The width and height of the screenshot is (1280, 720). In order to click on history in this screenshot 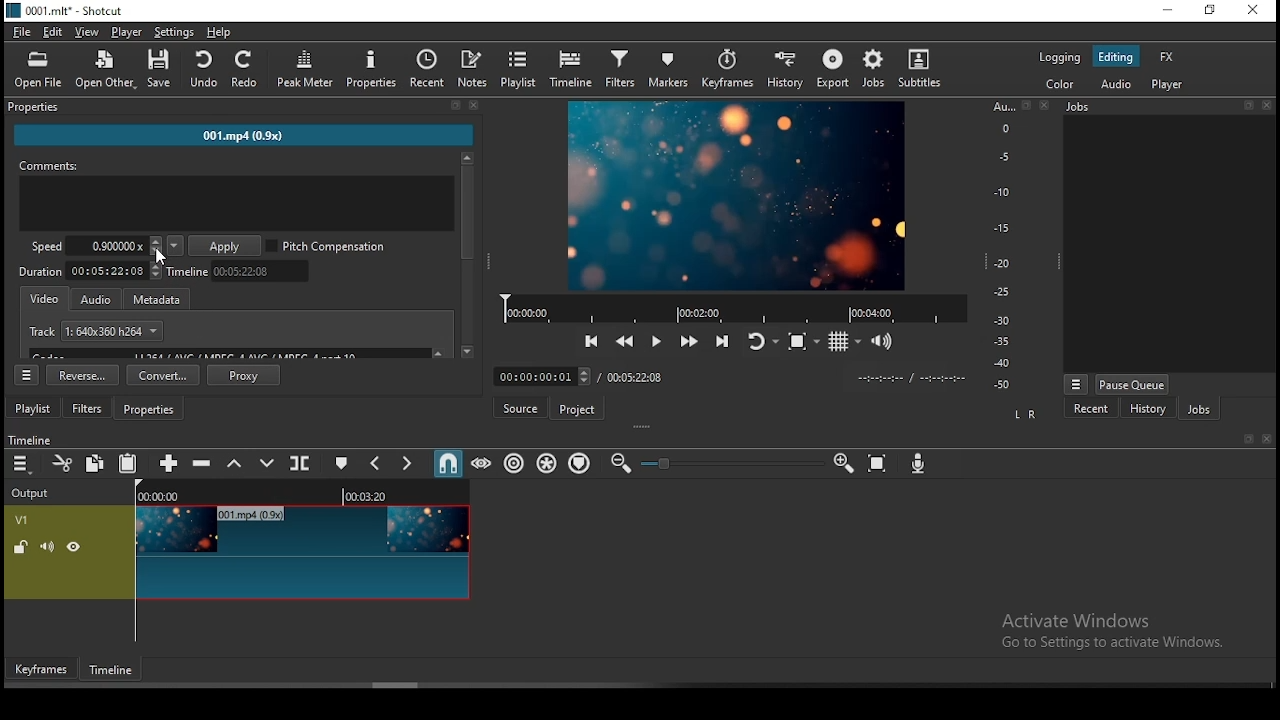, I will do `click(785, 68)`.